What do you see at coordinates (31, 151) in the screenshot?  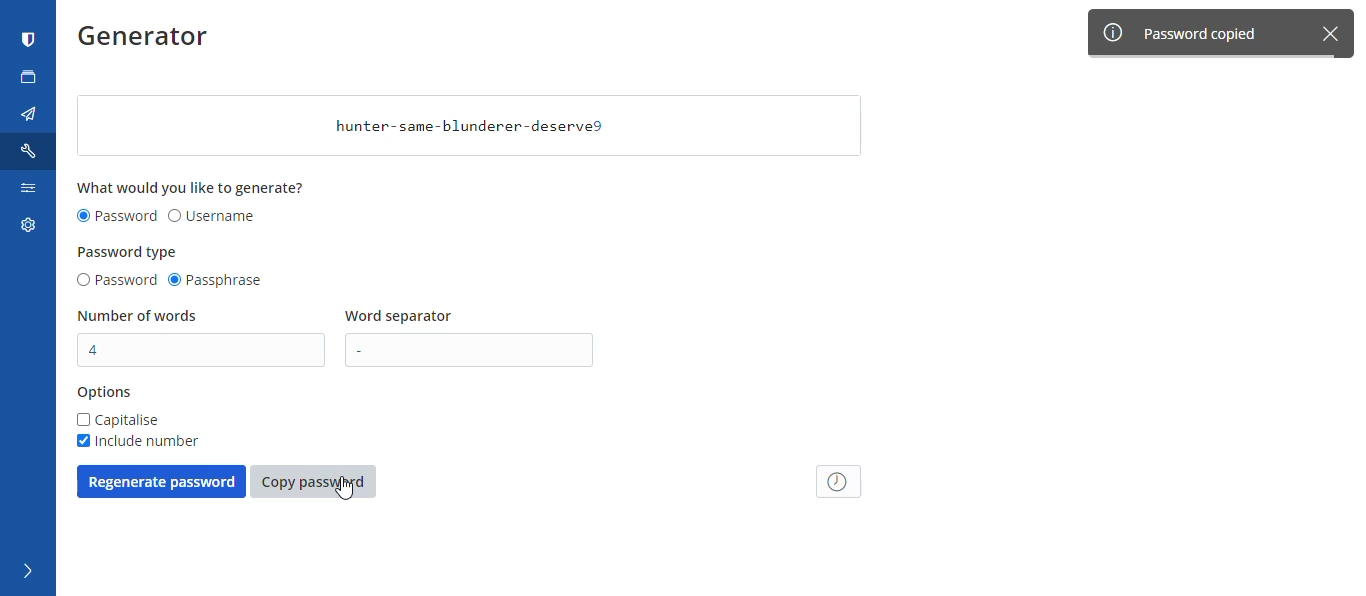 I see `tools` at bounding box center [31, 151].